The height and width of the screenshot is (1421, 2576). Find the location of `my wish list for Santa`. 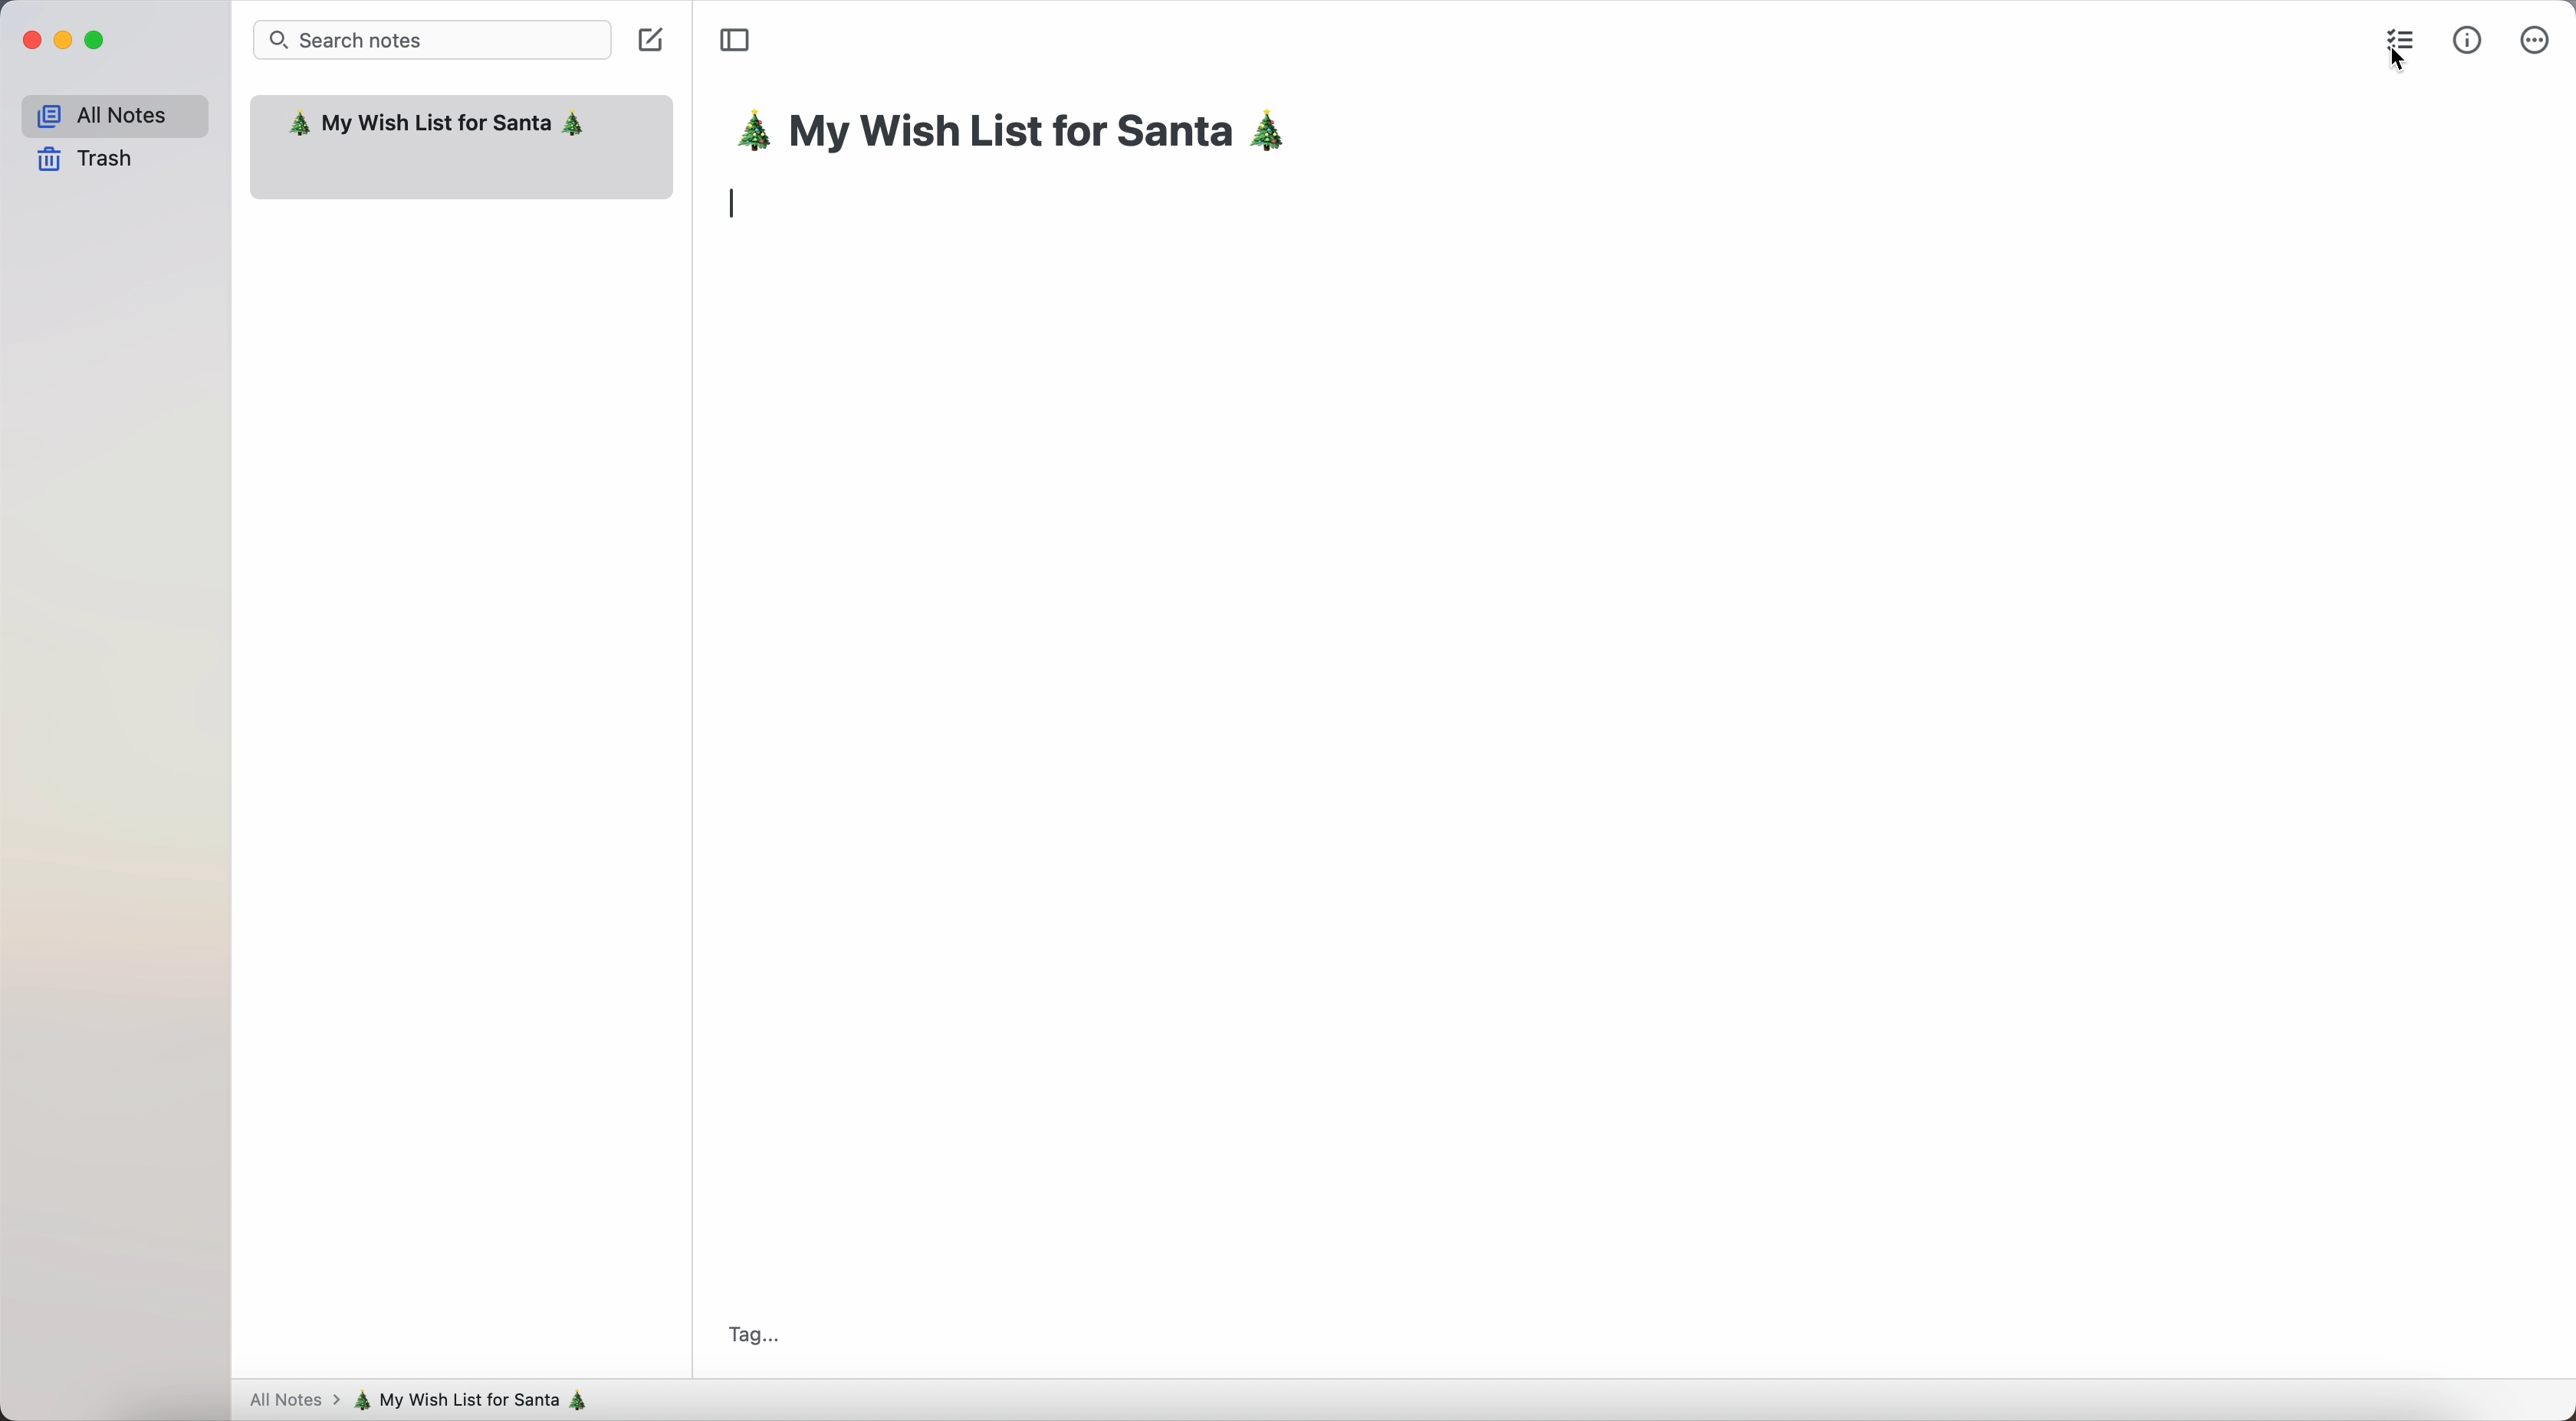

my wish list for Santa is located at coordinates (480, 1400).